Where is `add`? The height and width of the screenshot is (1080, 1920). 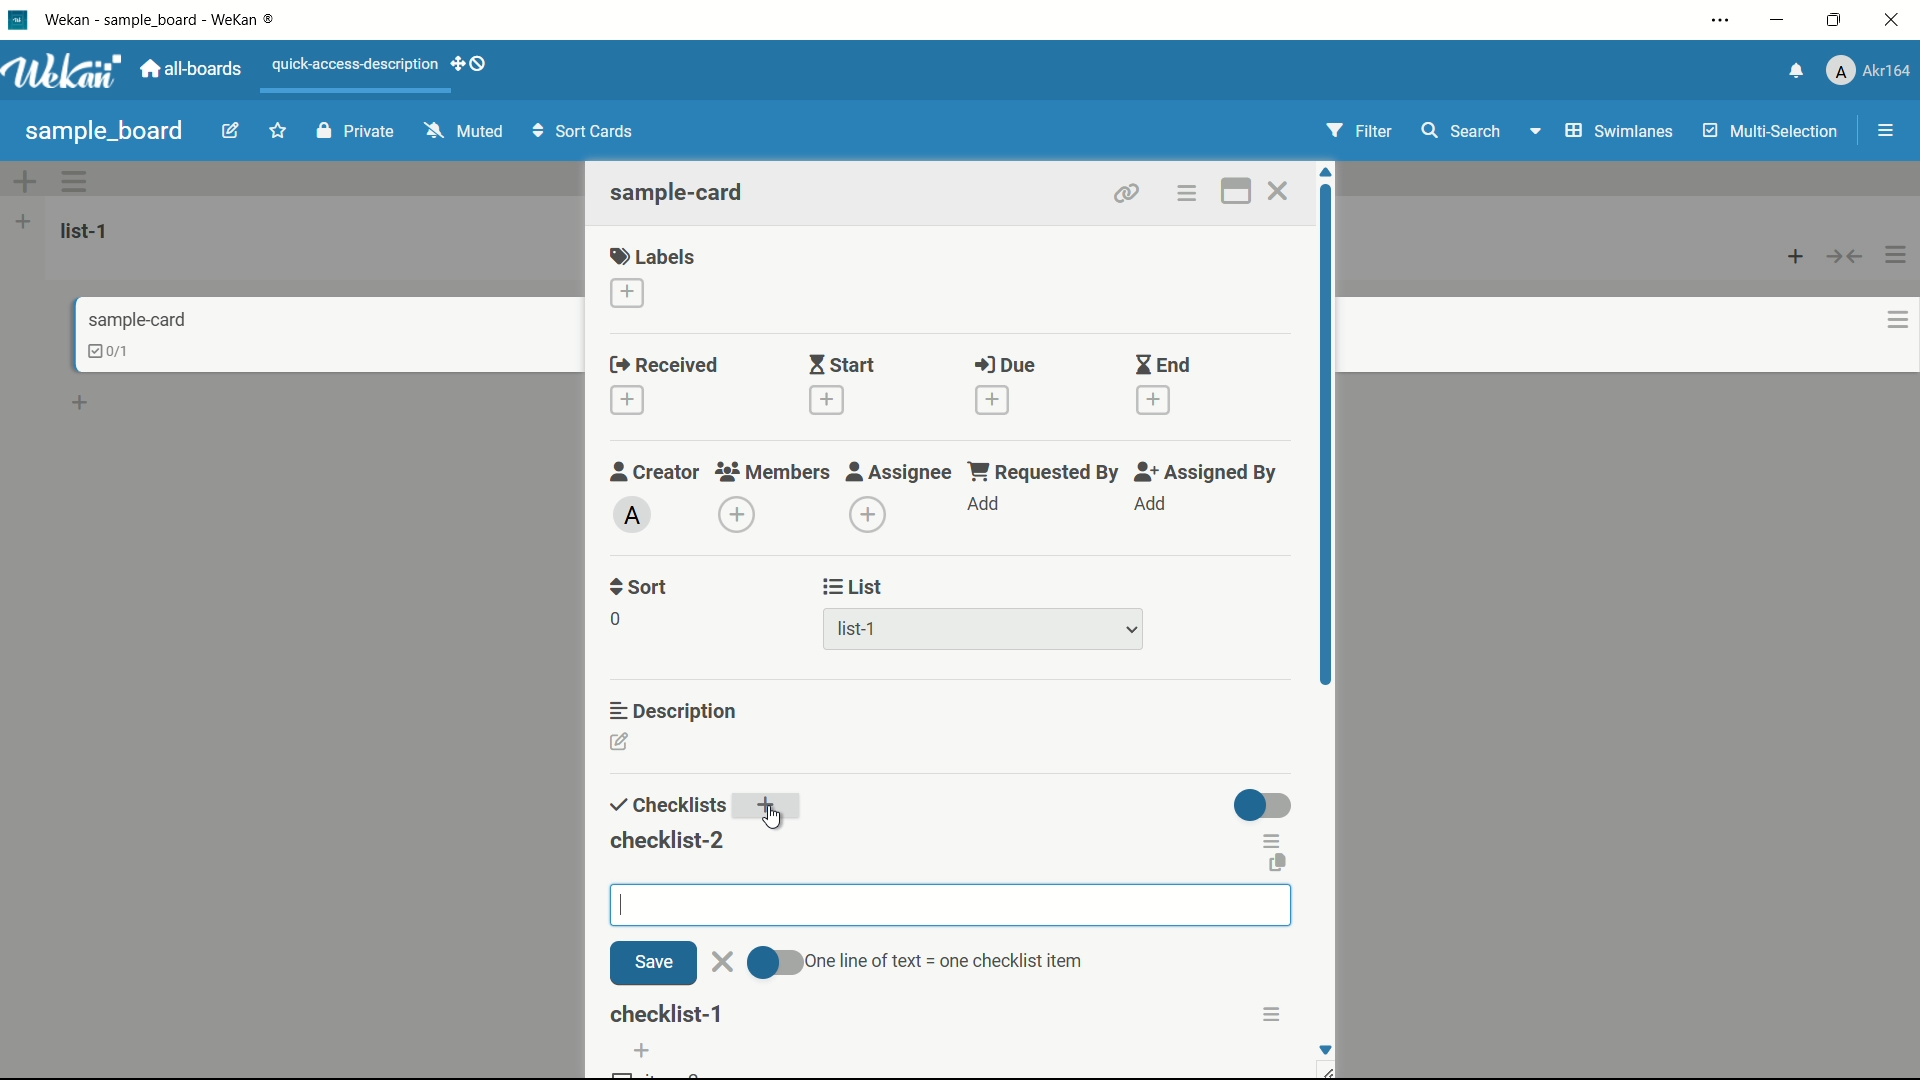
add is located at coordinates (985, 505).